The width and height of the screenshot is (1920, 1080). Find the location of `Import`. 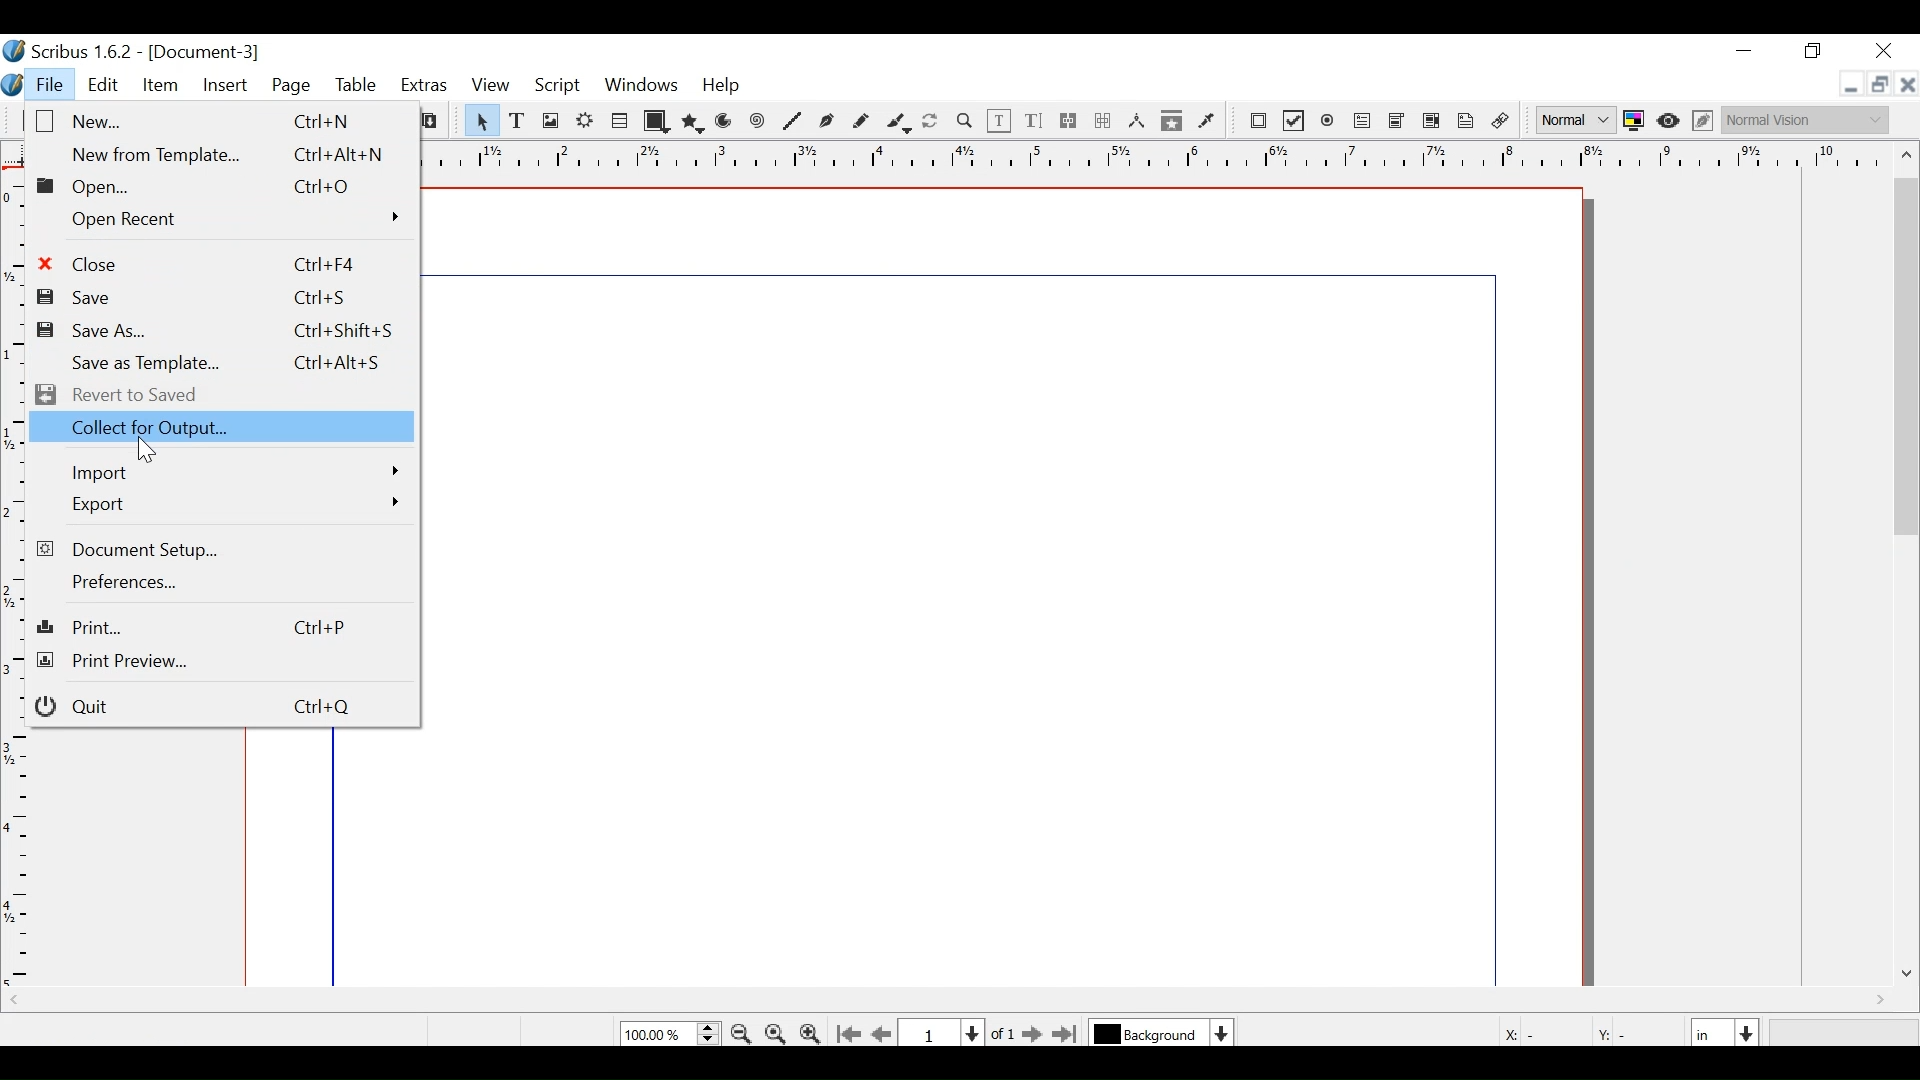

Import is located at coordinates (233, 475).